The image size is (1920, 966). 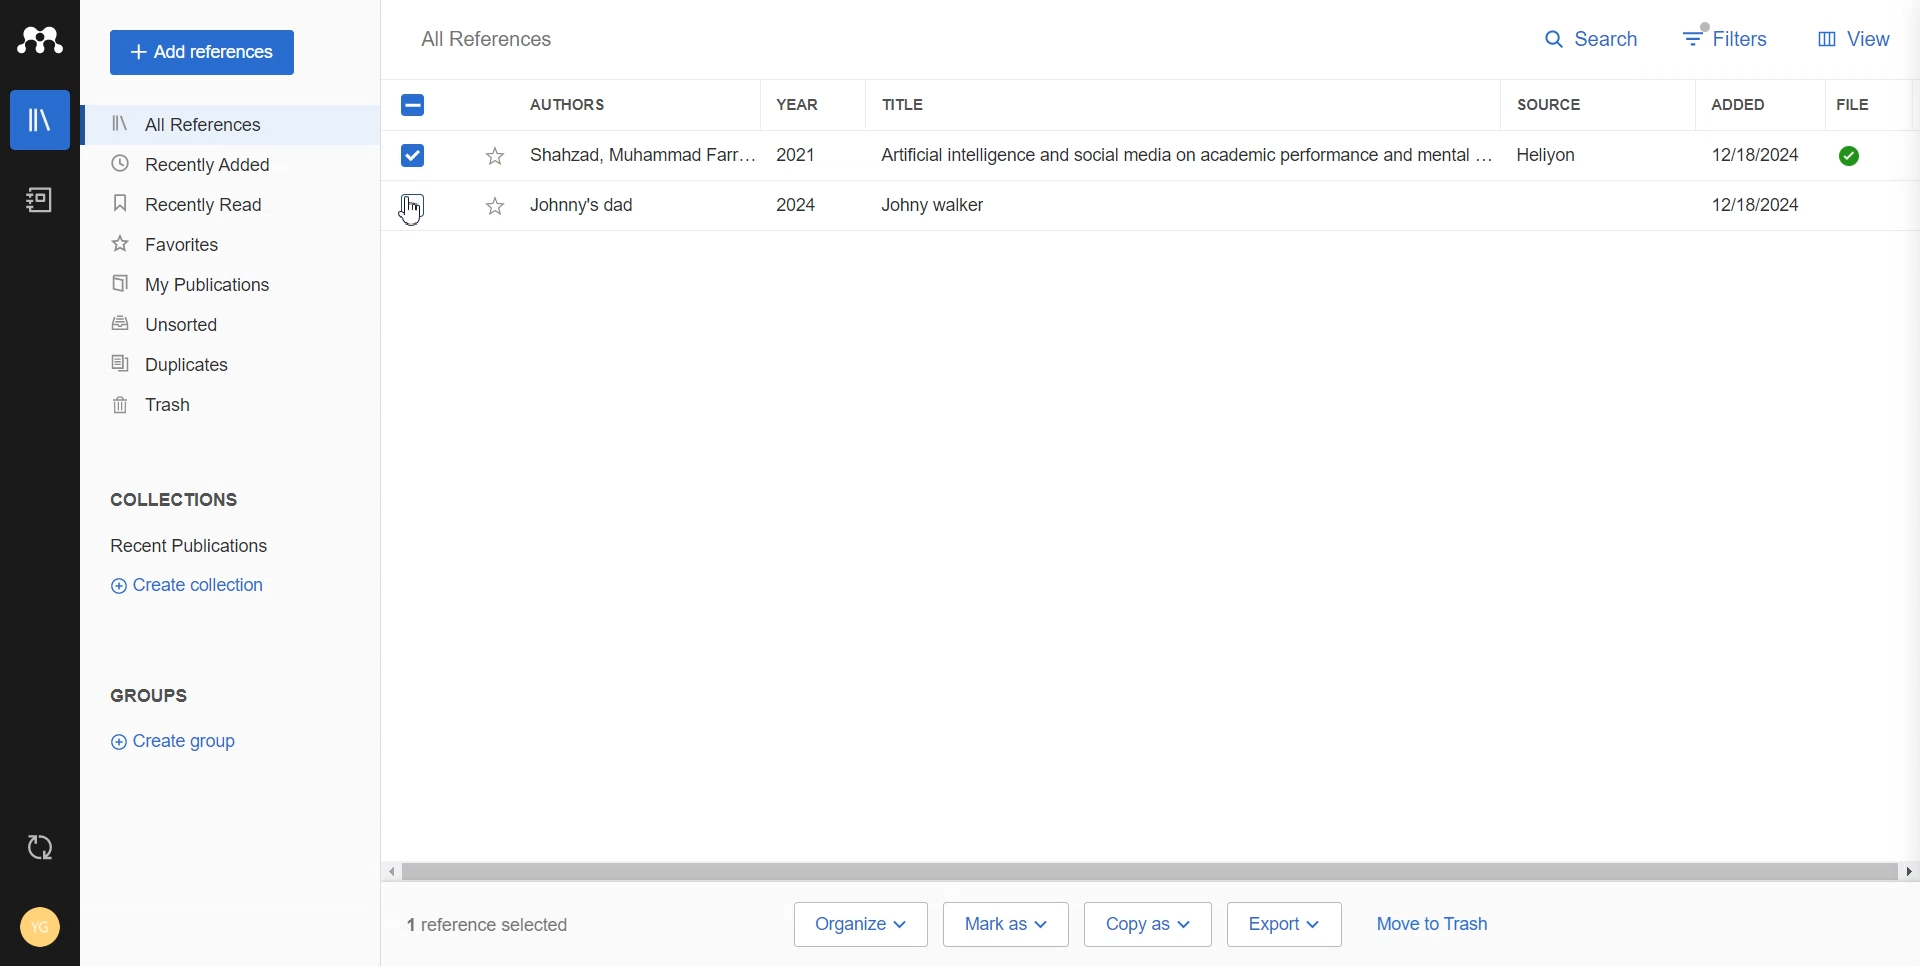 I want to click on Recently Read, so click(x=224, y=204).